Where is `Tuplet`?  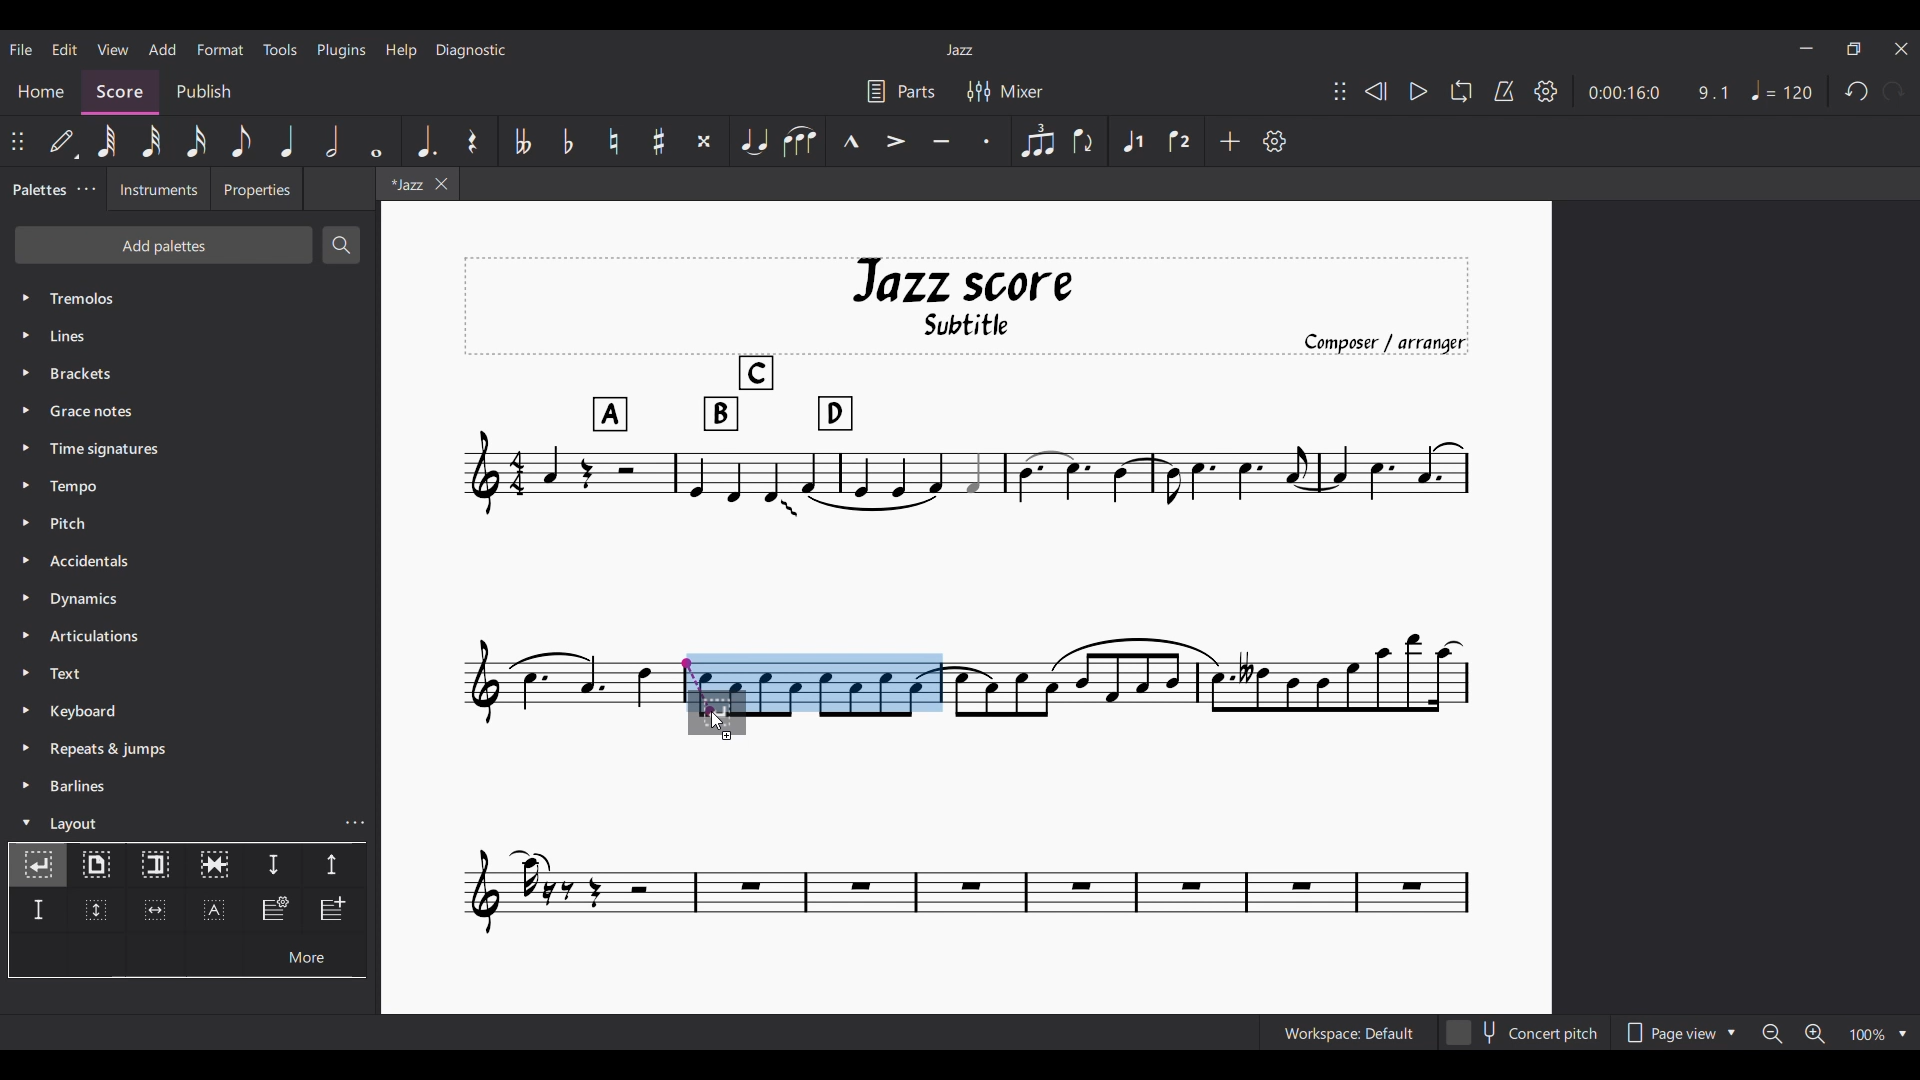
Tuplet is located at coordinates (1037, 141).